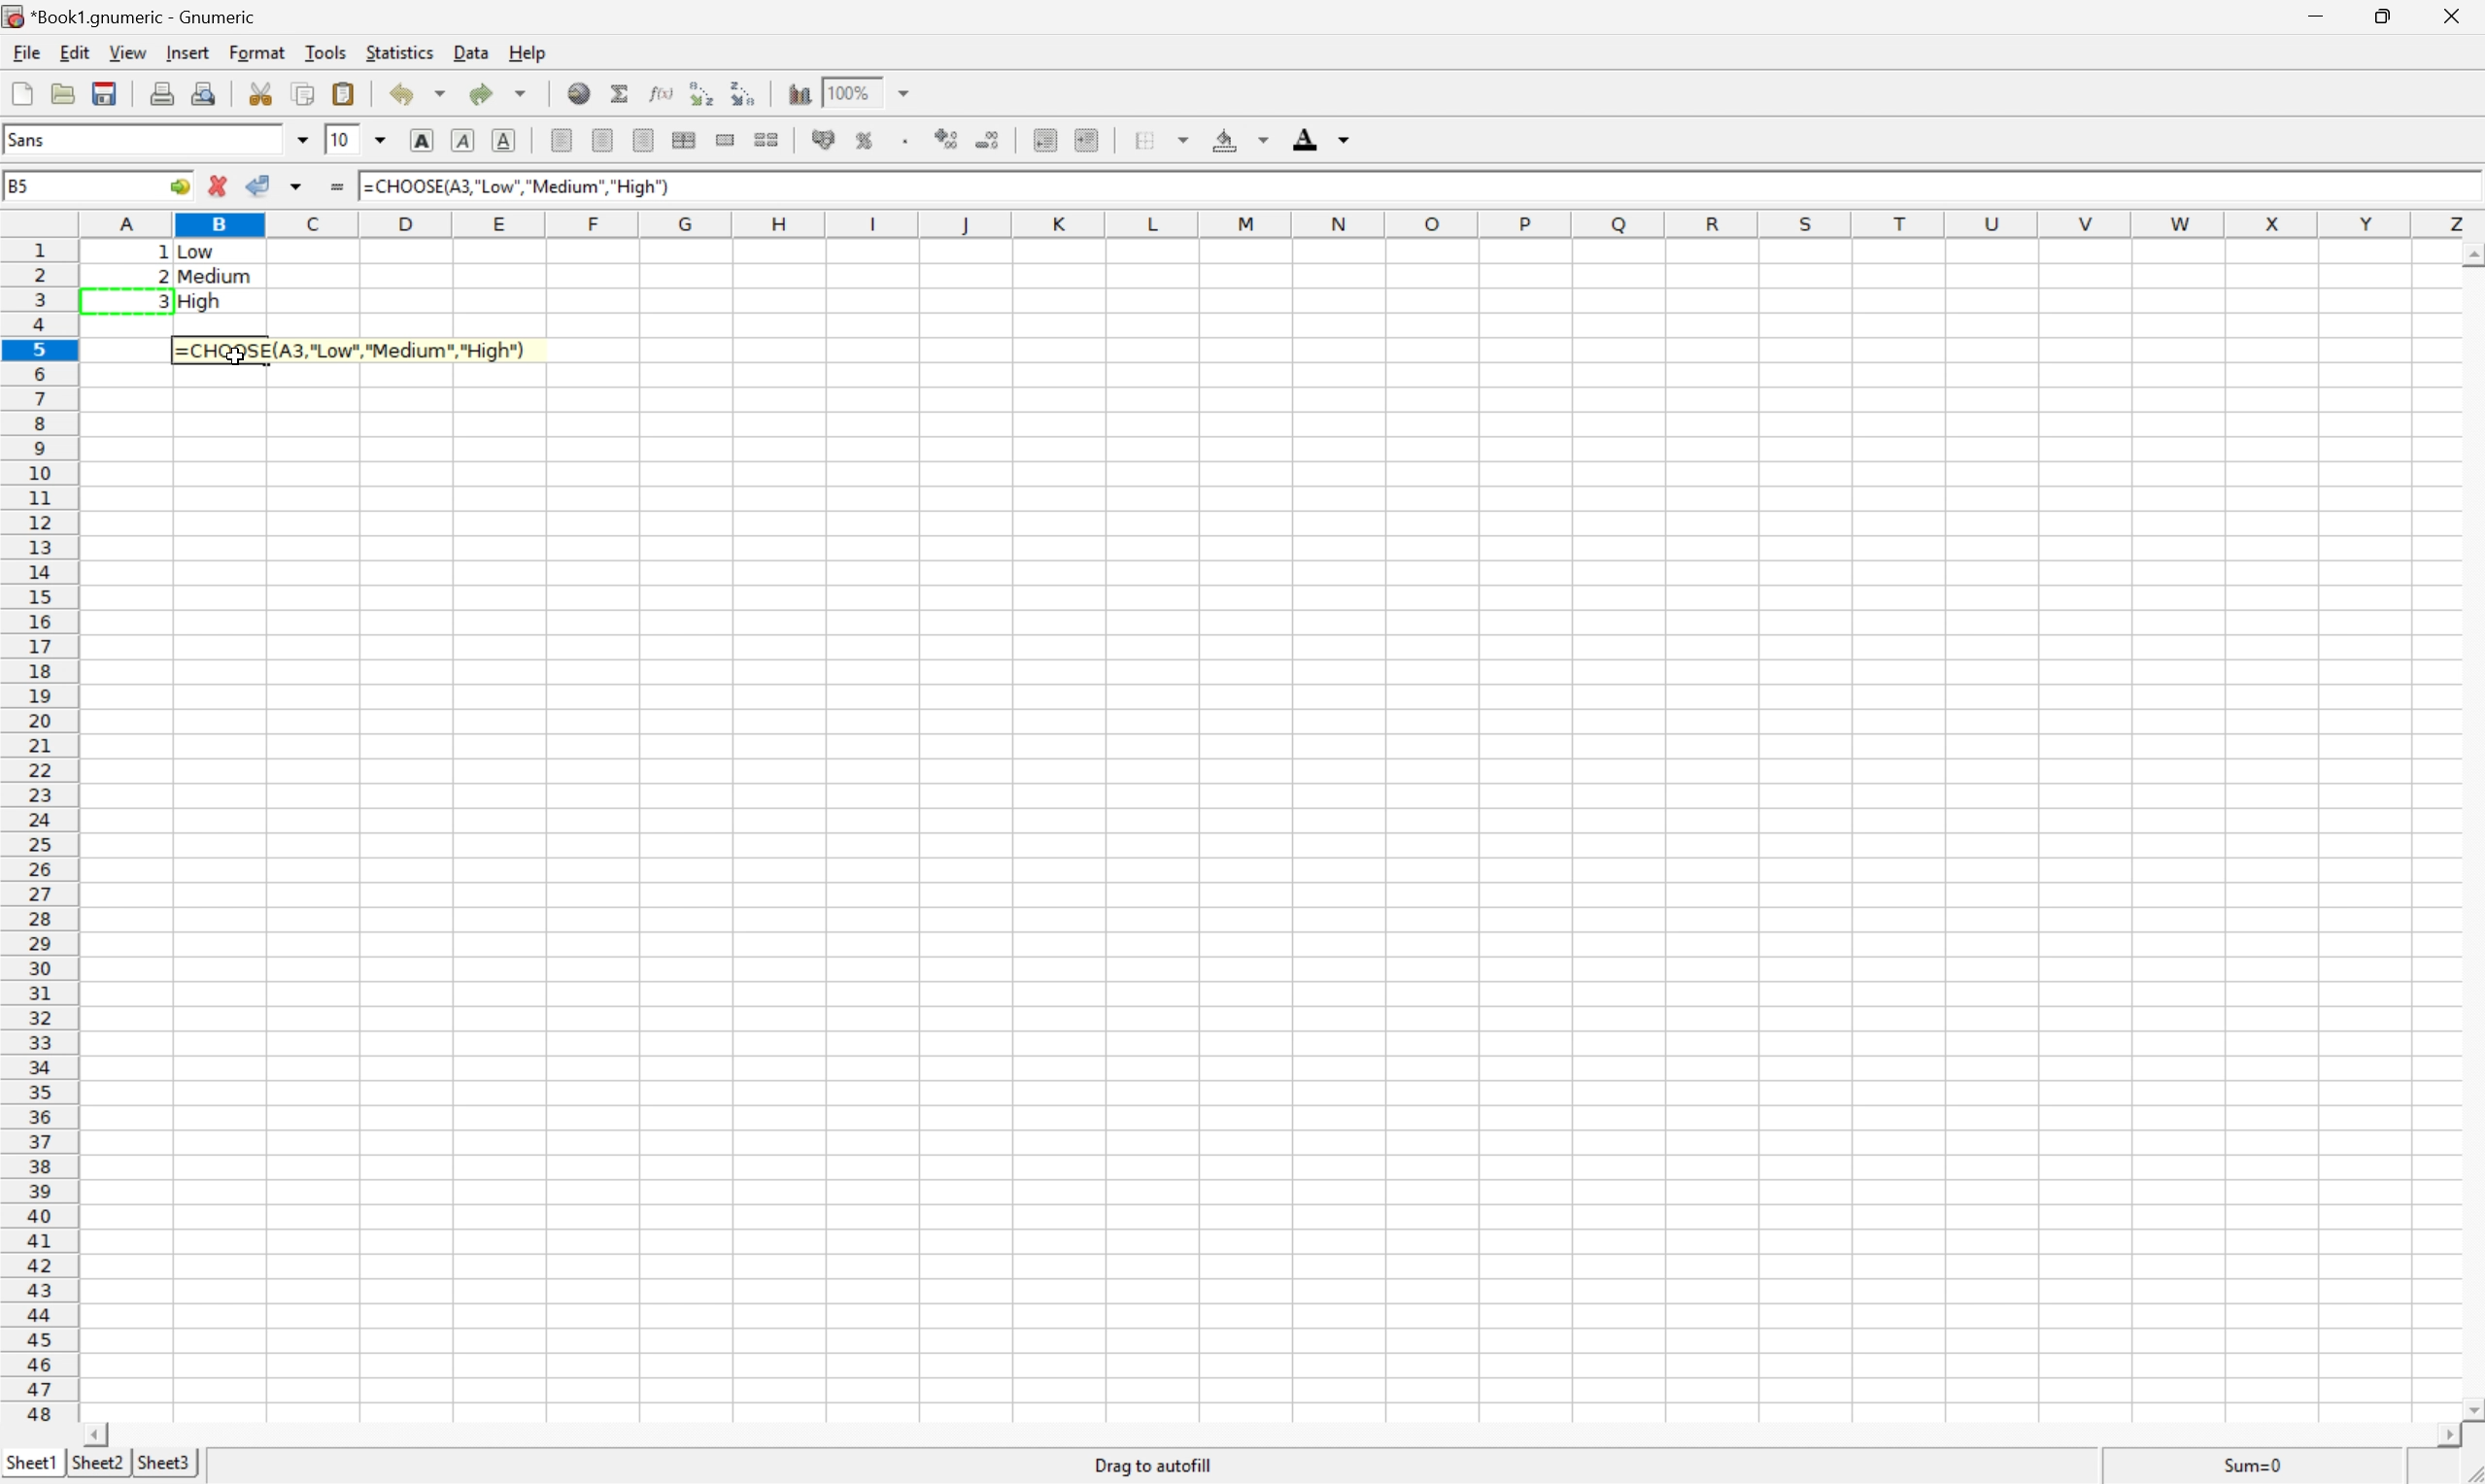 The width and height of the screenshot is (2485, 1484). Describe the element at coordinates (261, 93) in the screenshot. I see `Cut selection` at that location.